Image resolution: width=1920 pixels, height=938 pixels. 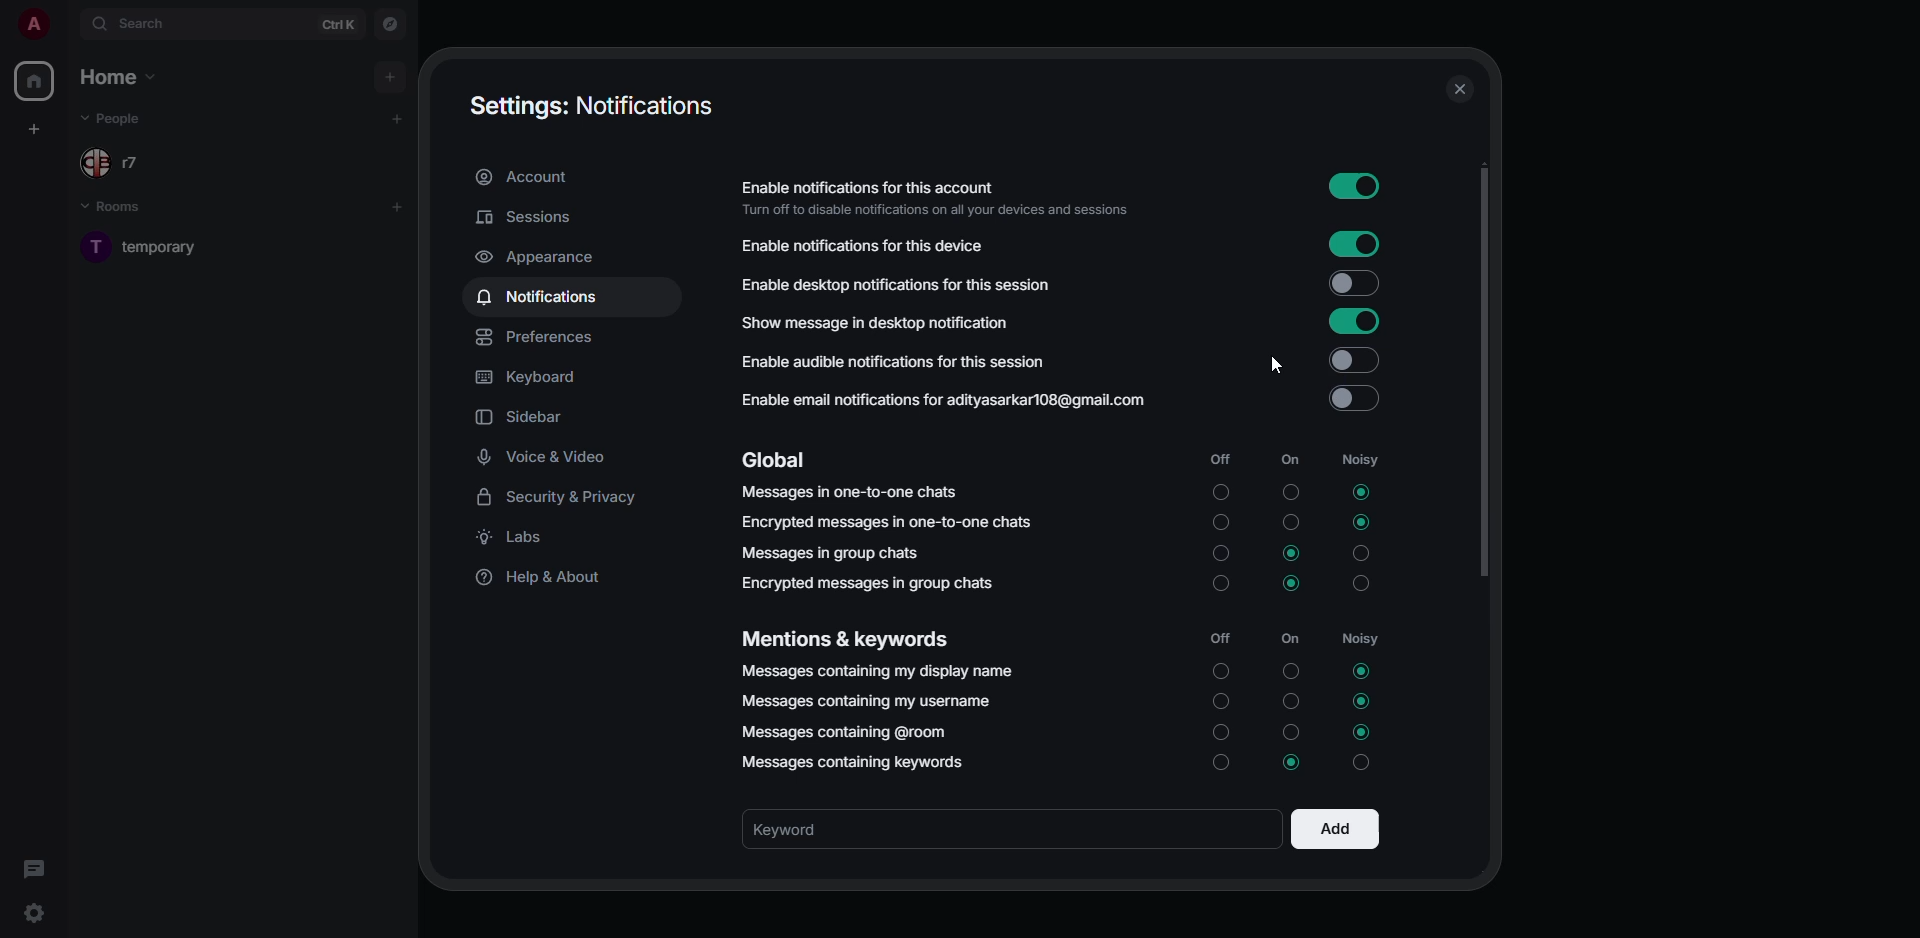 I want to click on cursor, so click(x=1274, y=364).